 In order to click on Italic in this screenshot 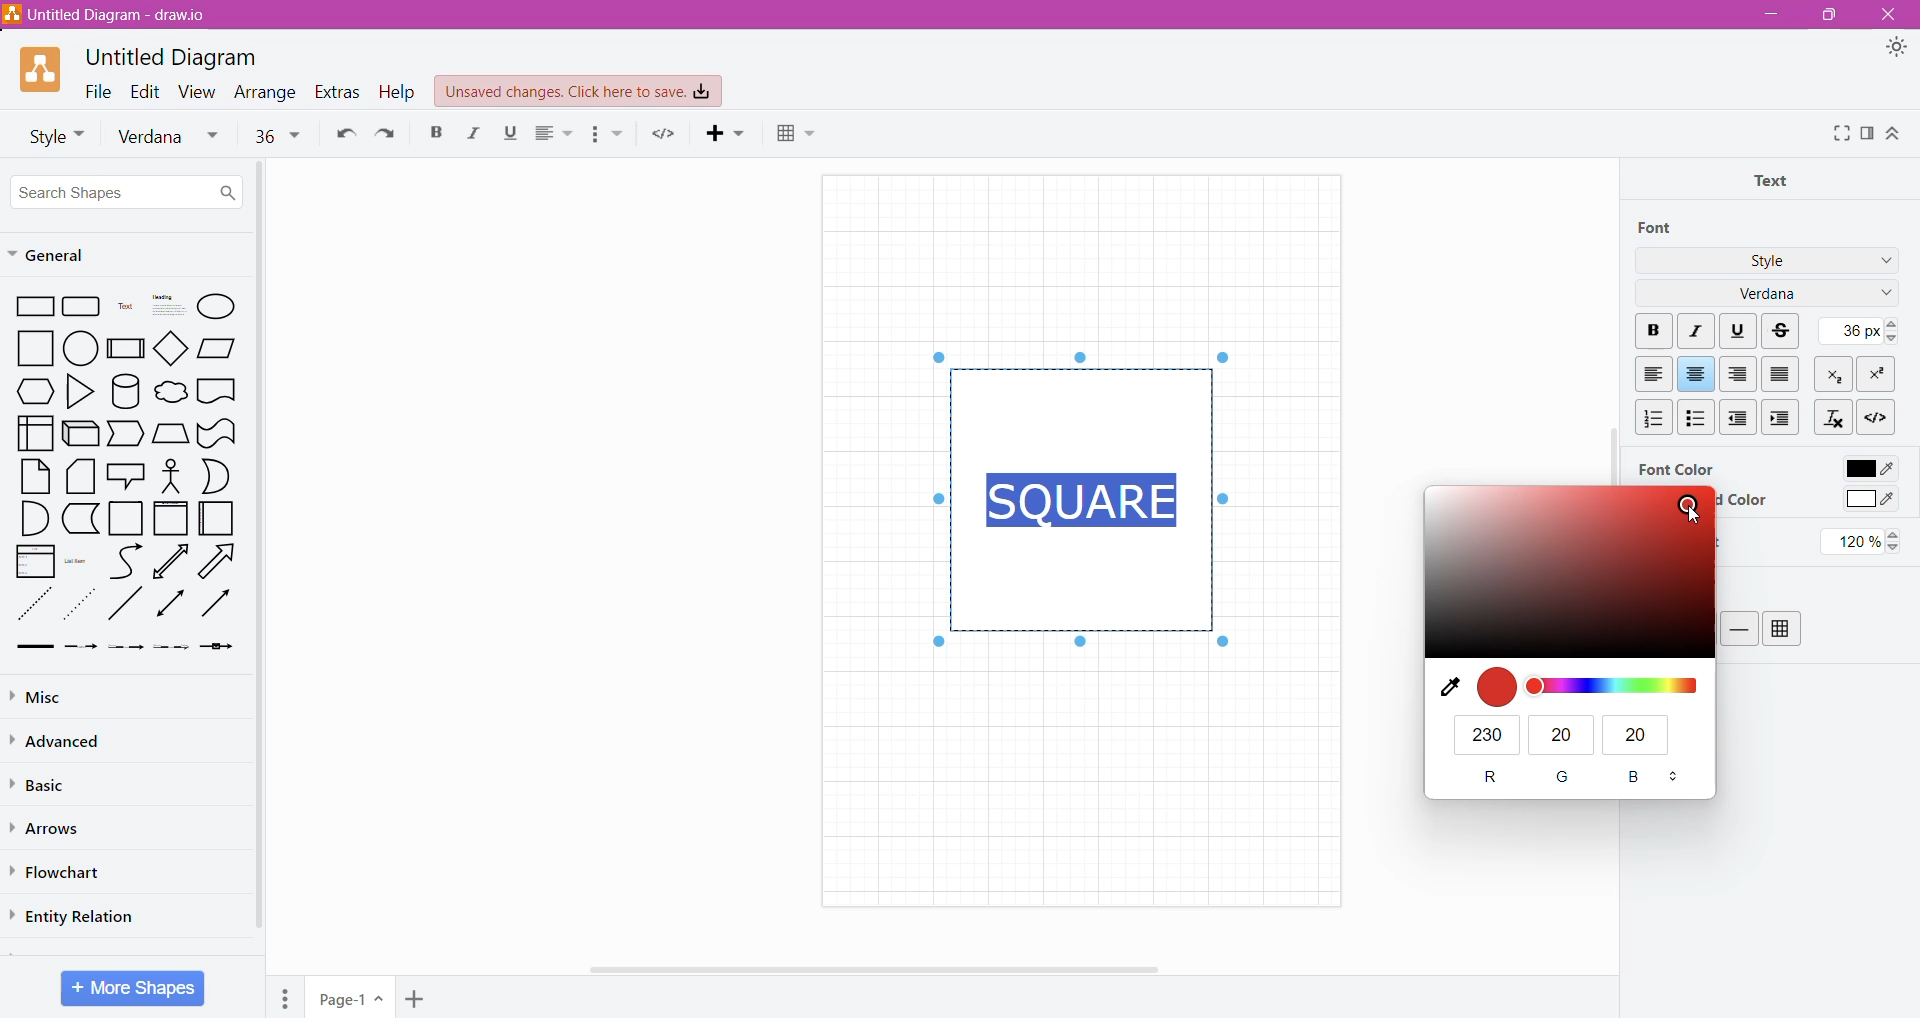, I will do `click(478, 133)`.